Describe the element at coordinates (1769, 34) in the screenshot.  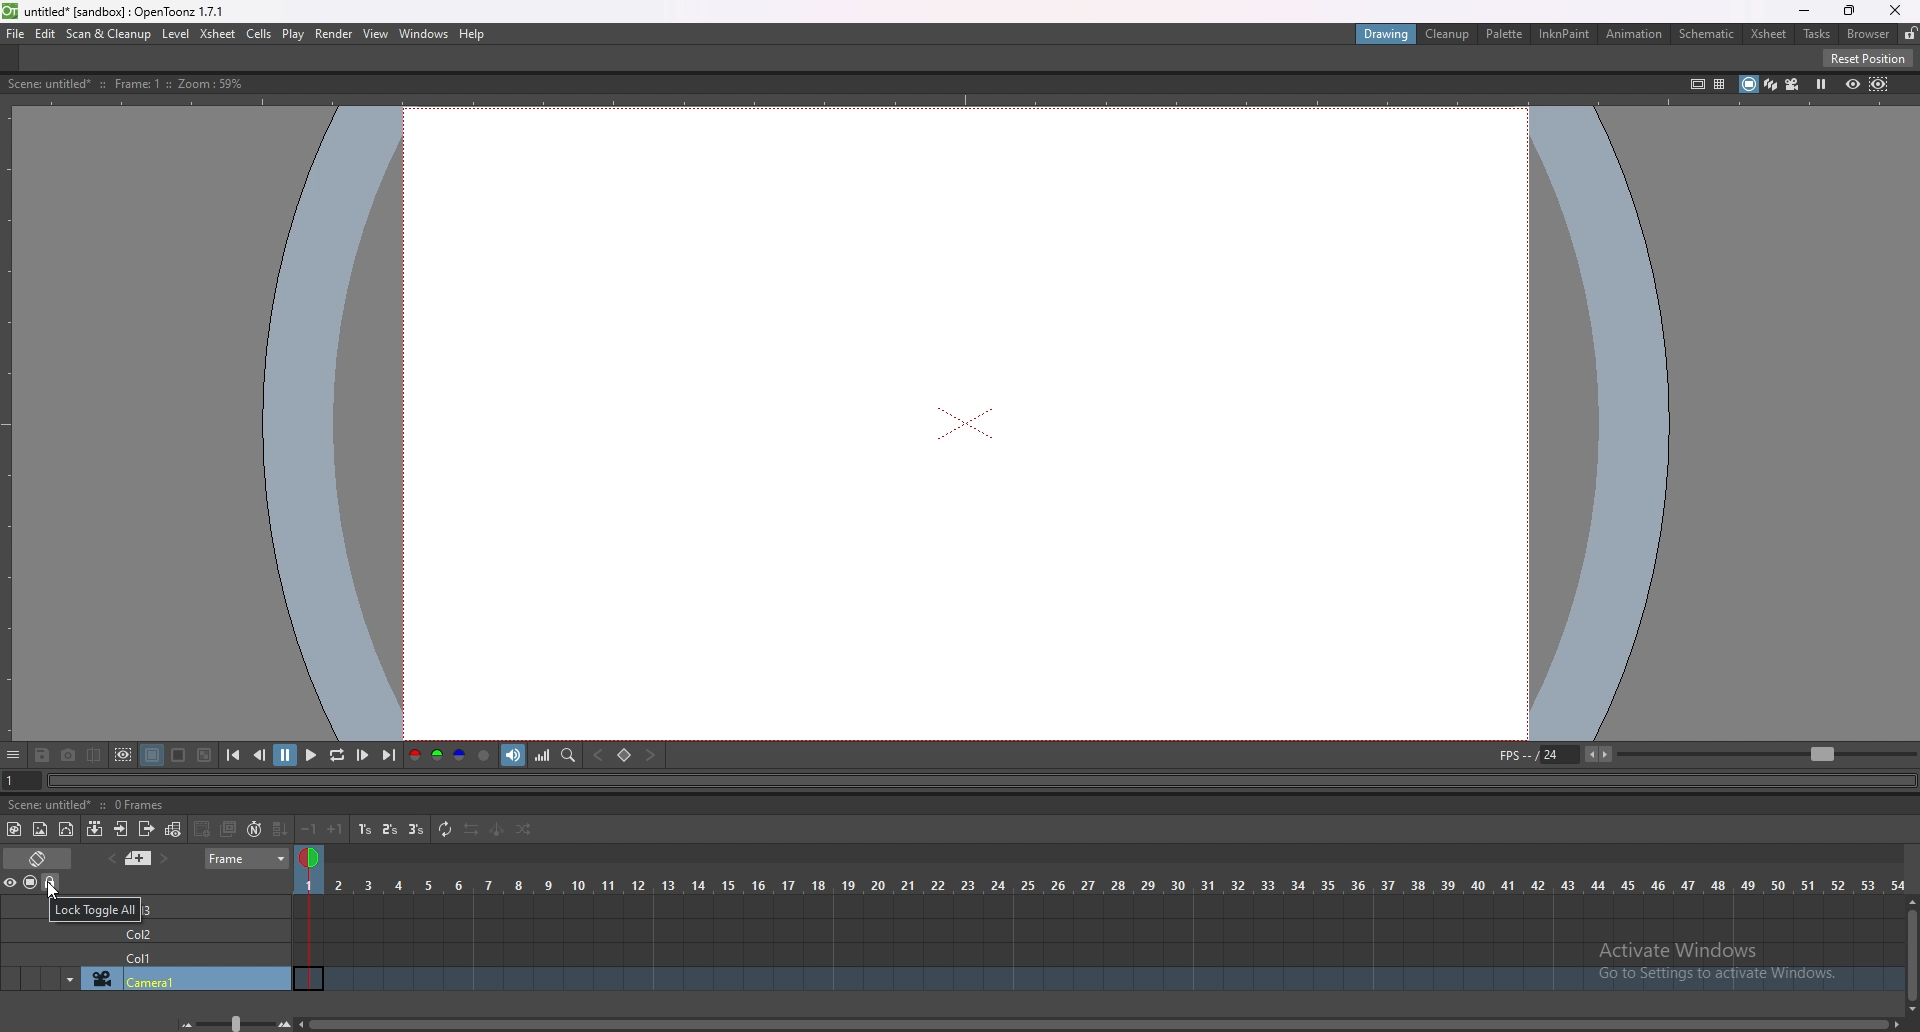
I see `xsheet` at that location.